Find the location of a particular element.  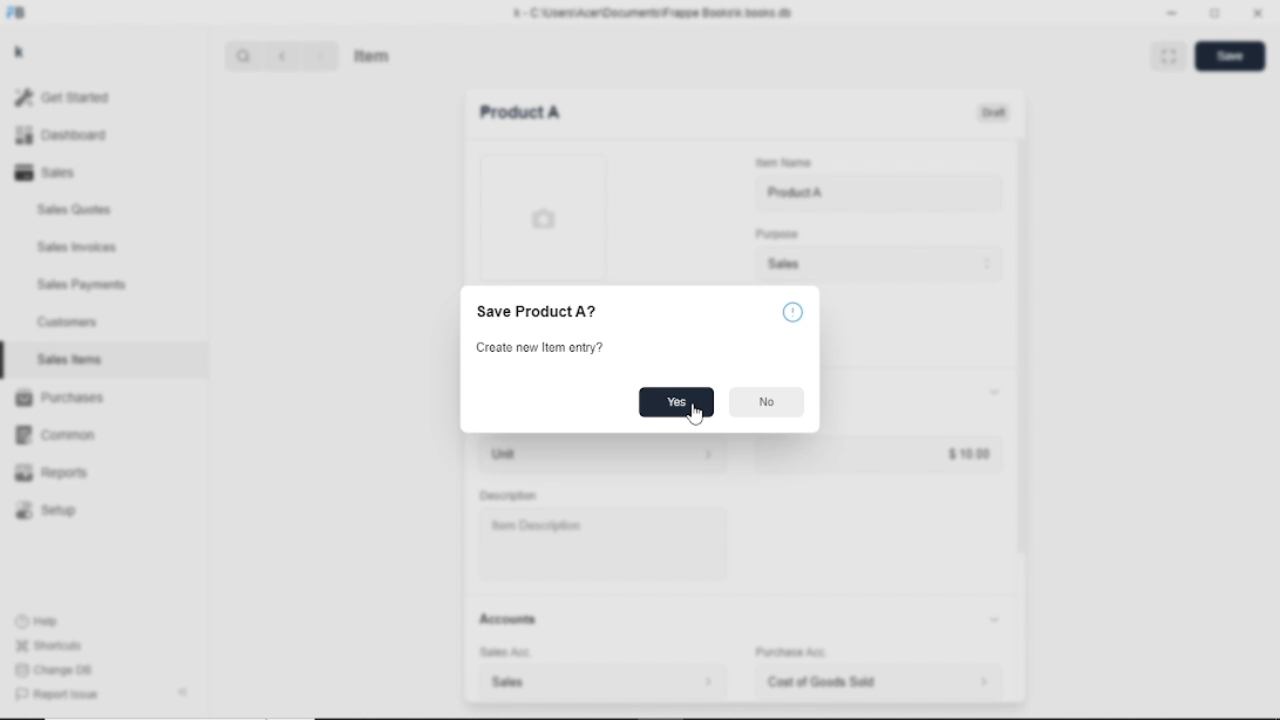

Previous is located at coordinates (282, 56).